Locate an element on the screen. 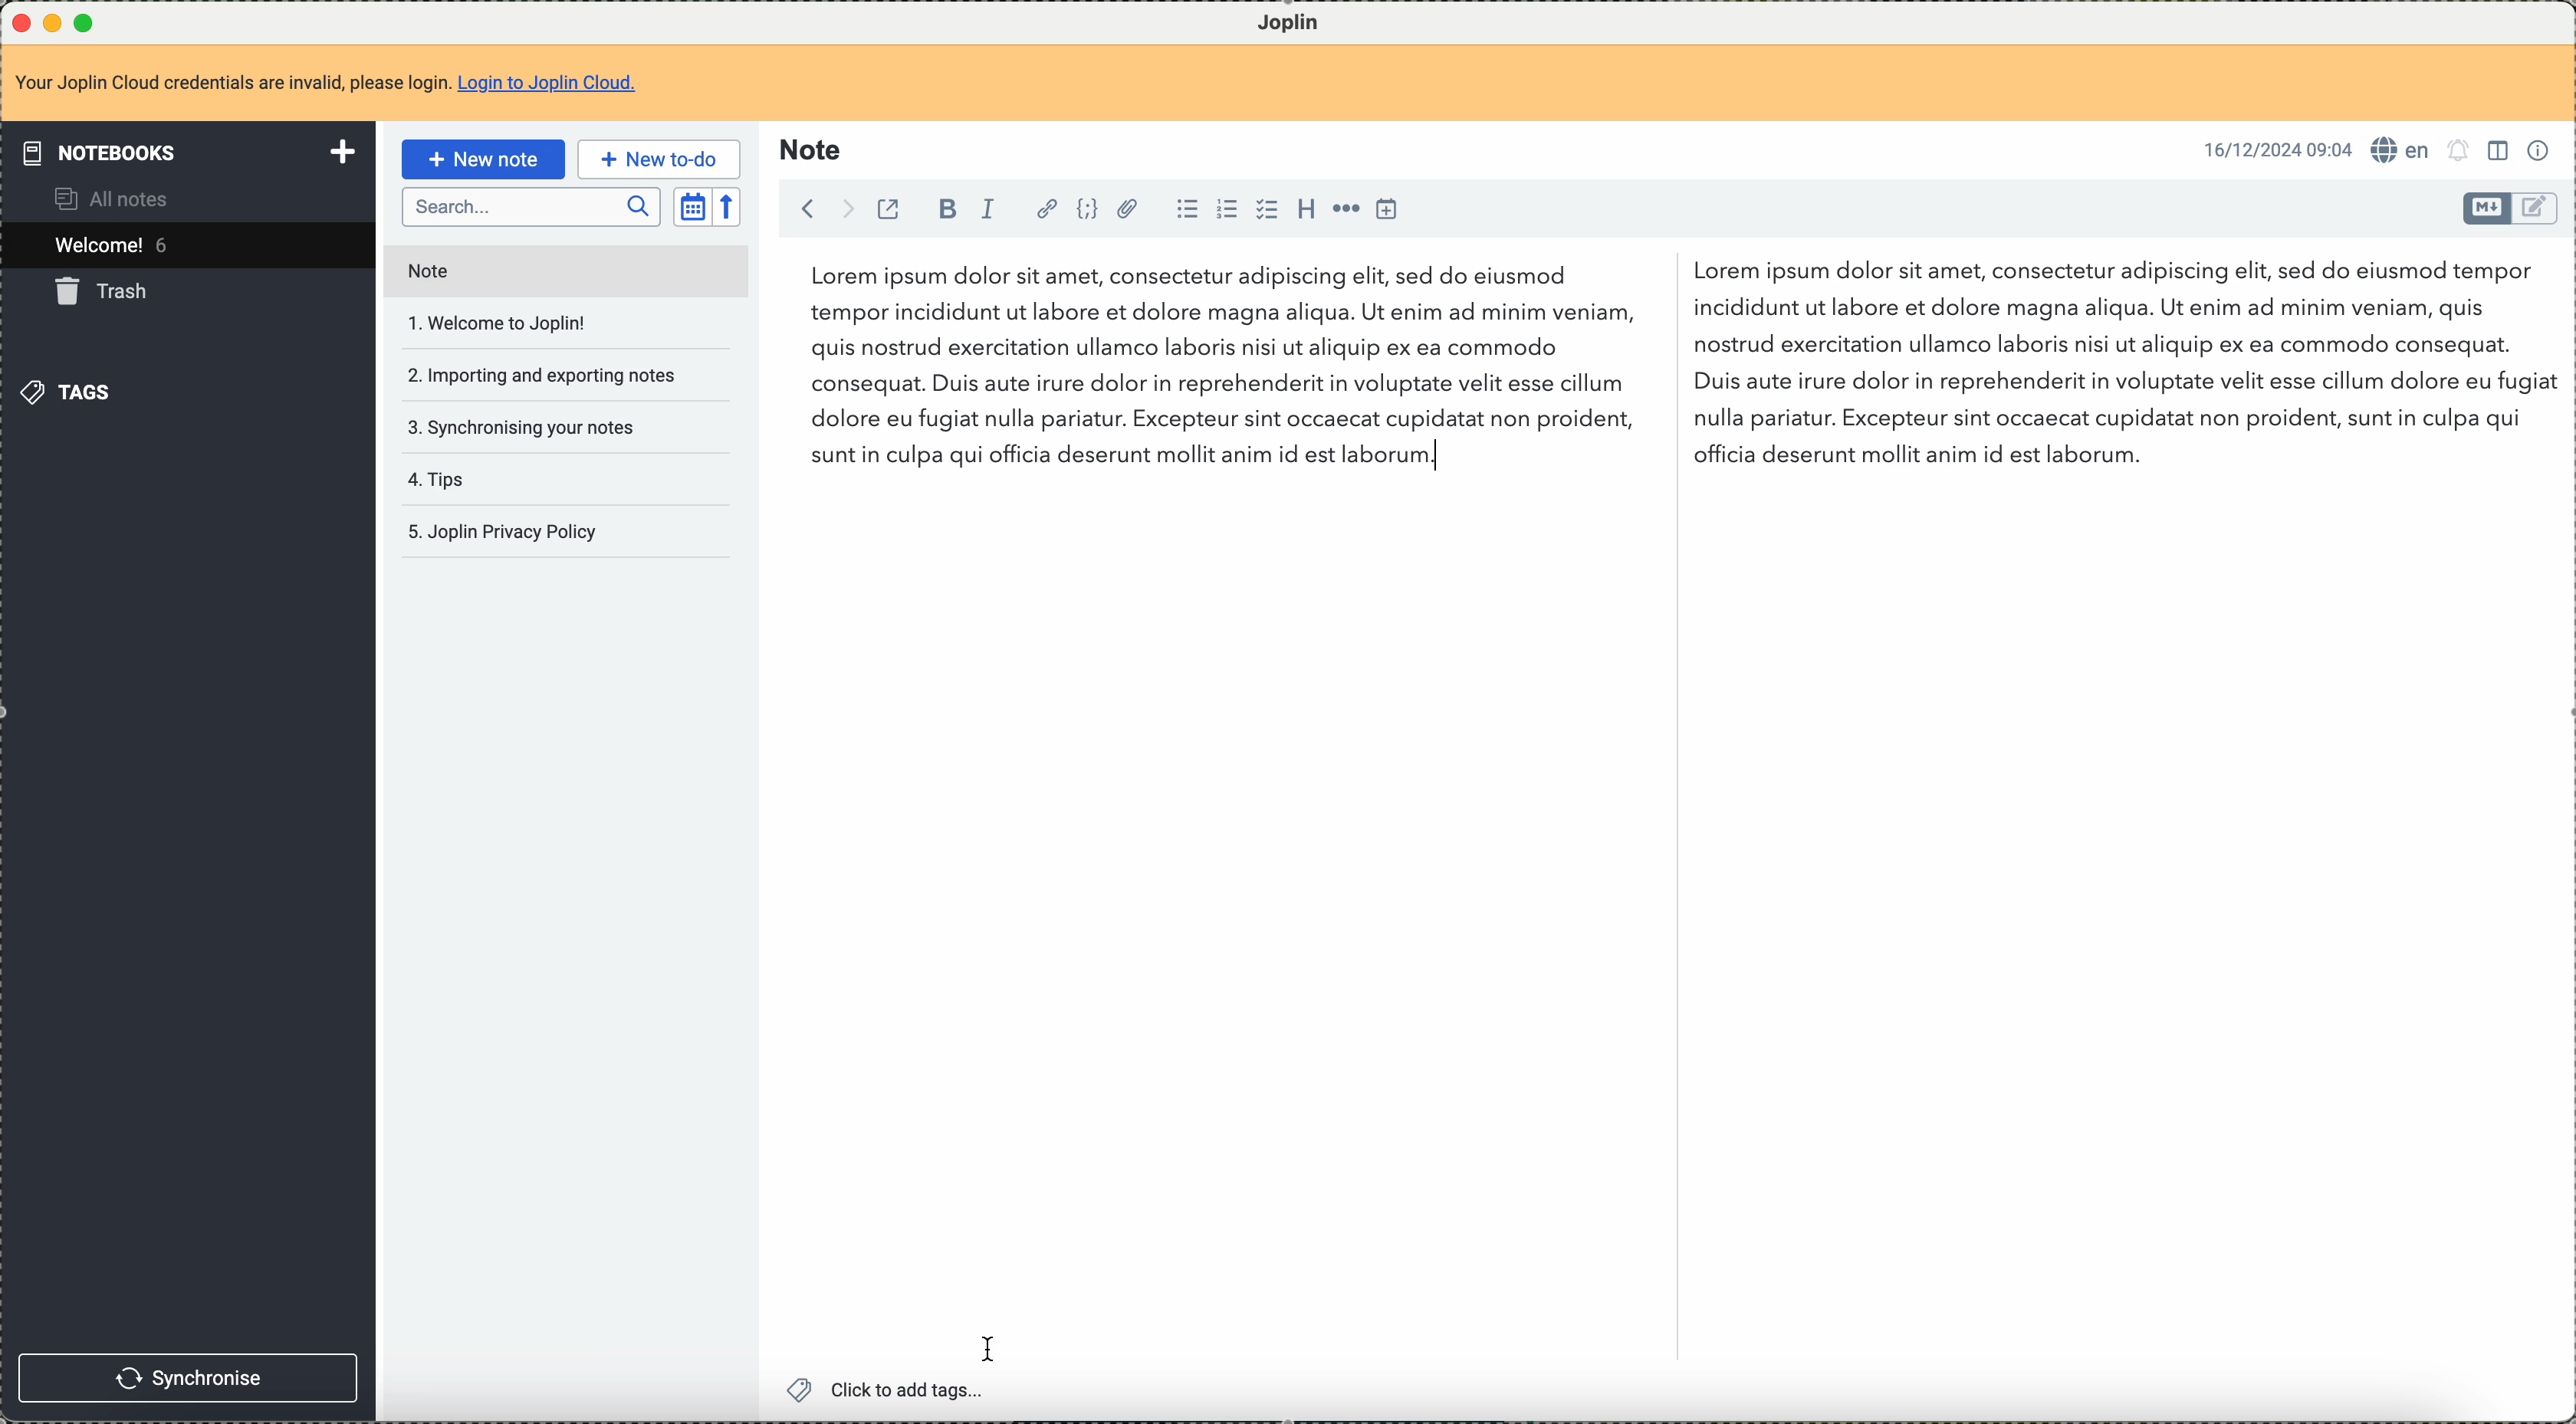  toggle editors layout is located at coordinates (2502, 152).